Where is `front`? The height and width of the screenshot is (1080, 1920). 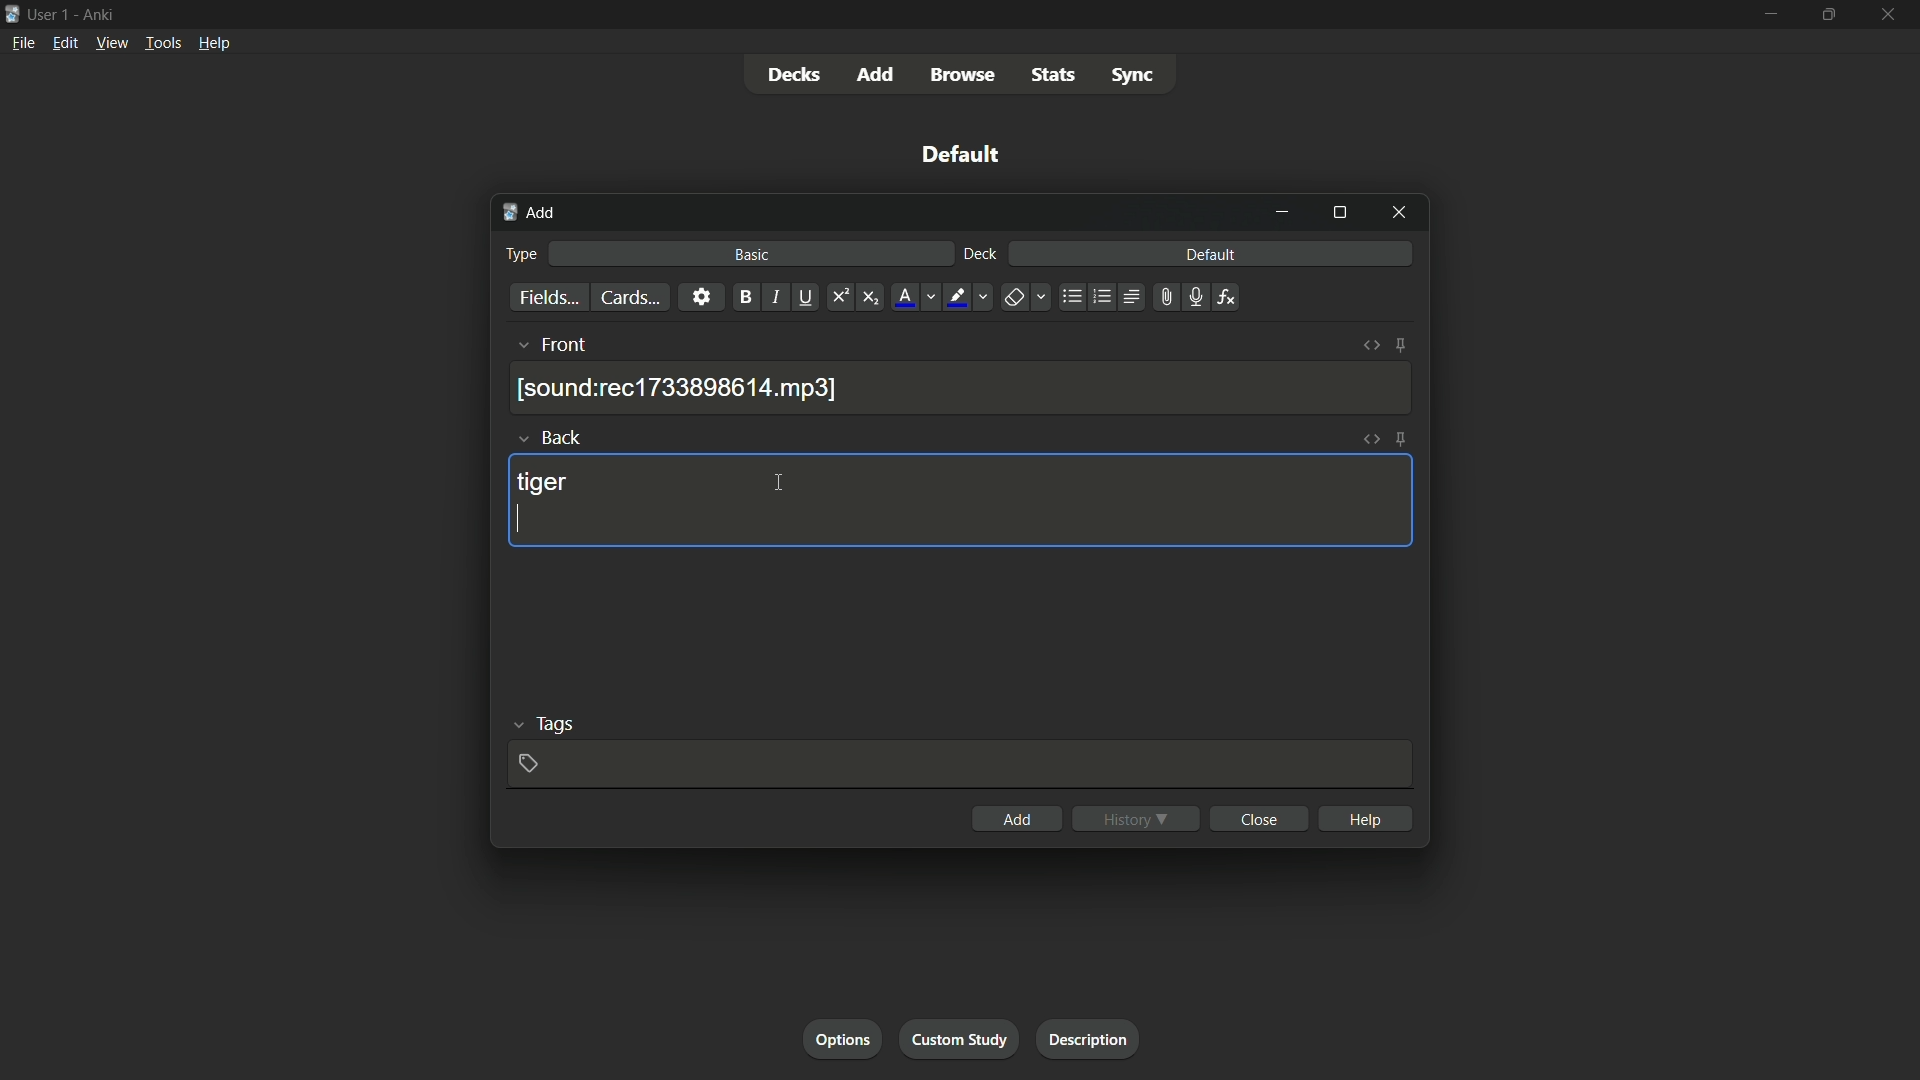 front is located at coordinates (566, 345).